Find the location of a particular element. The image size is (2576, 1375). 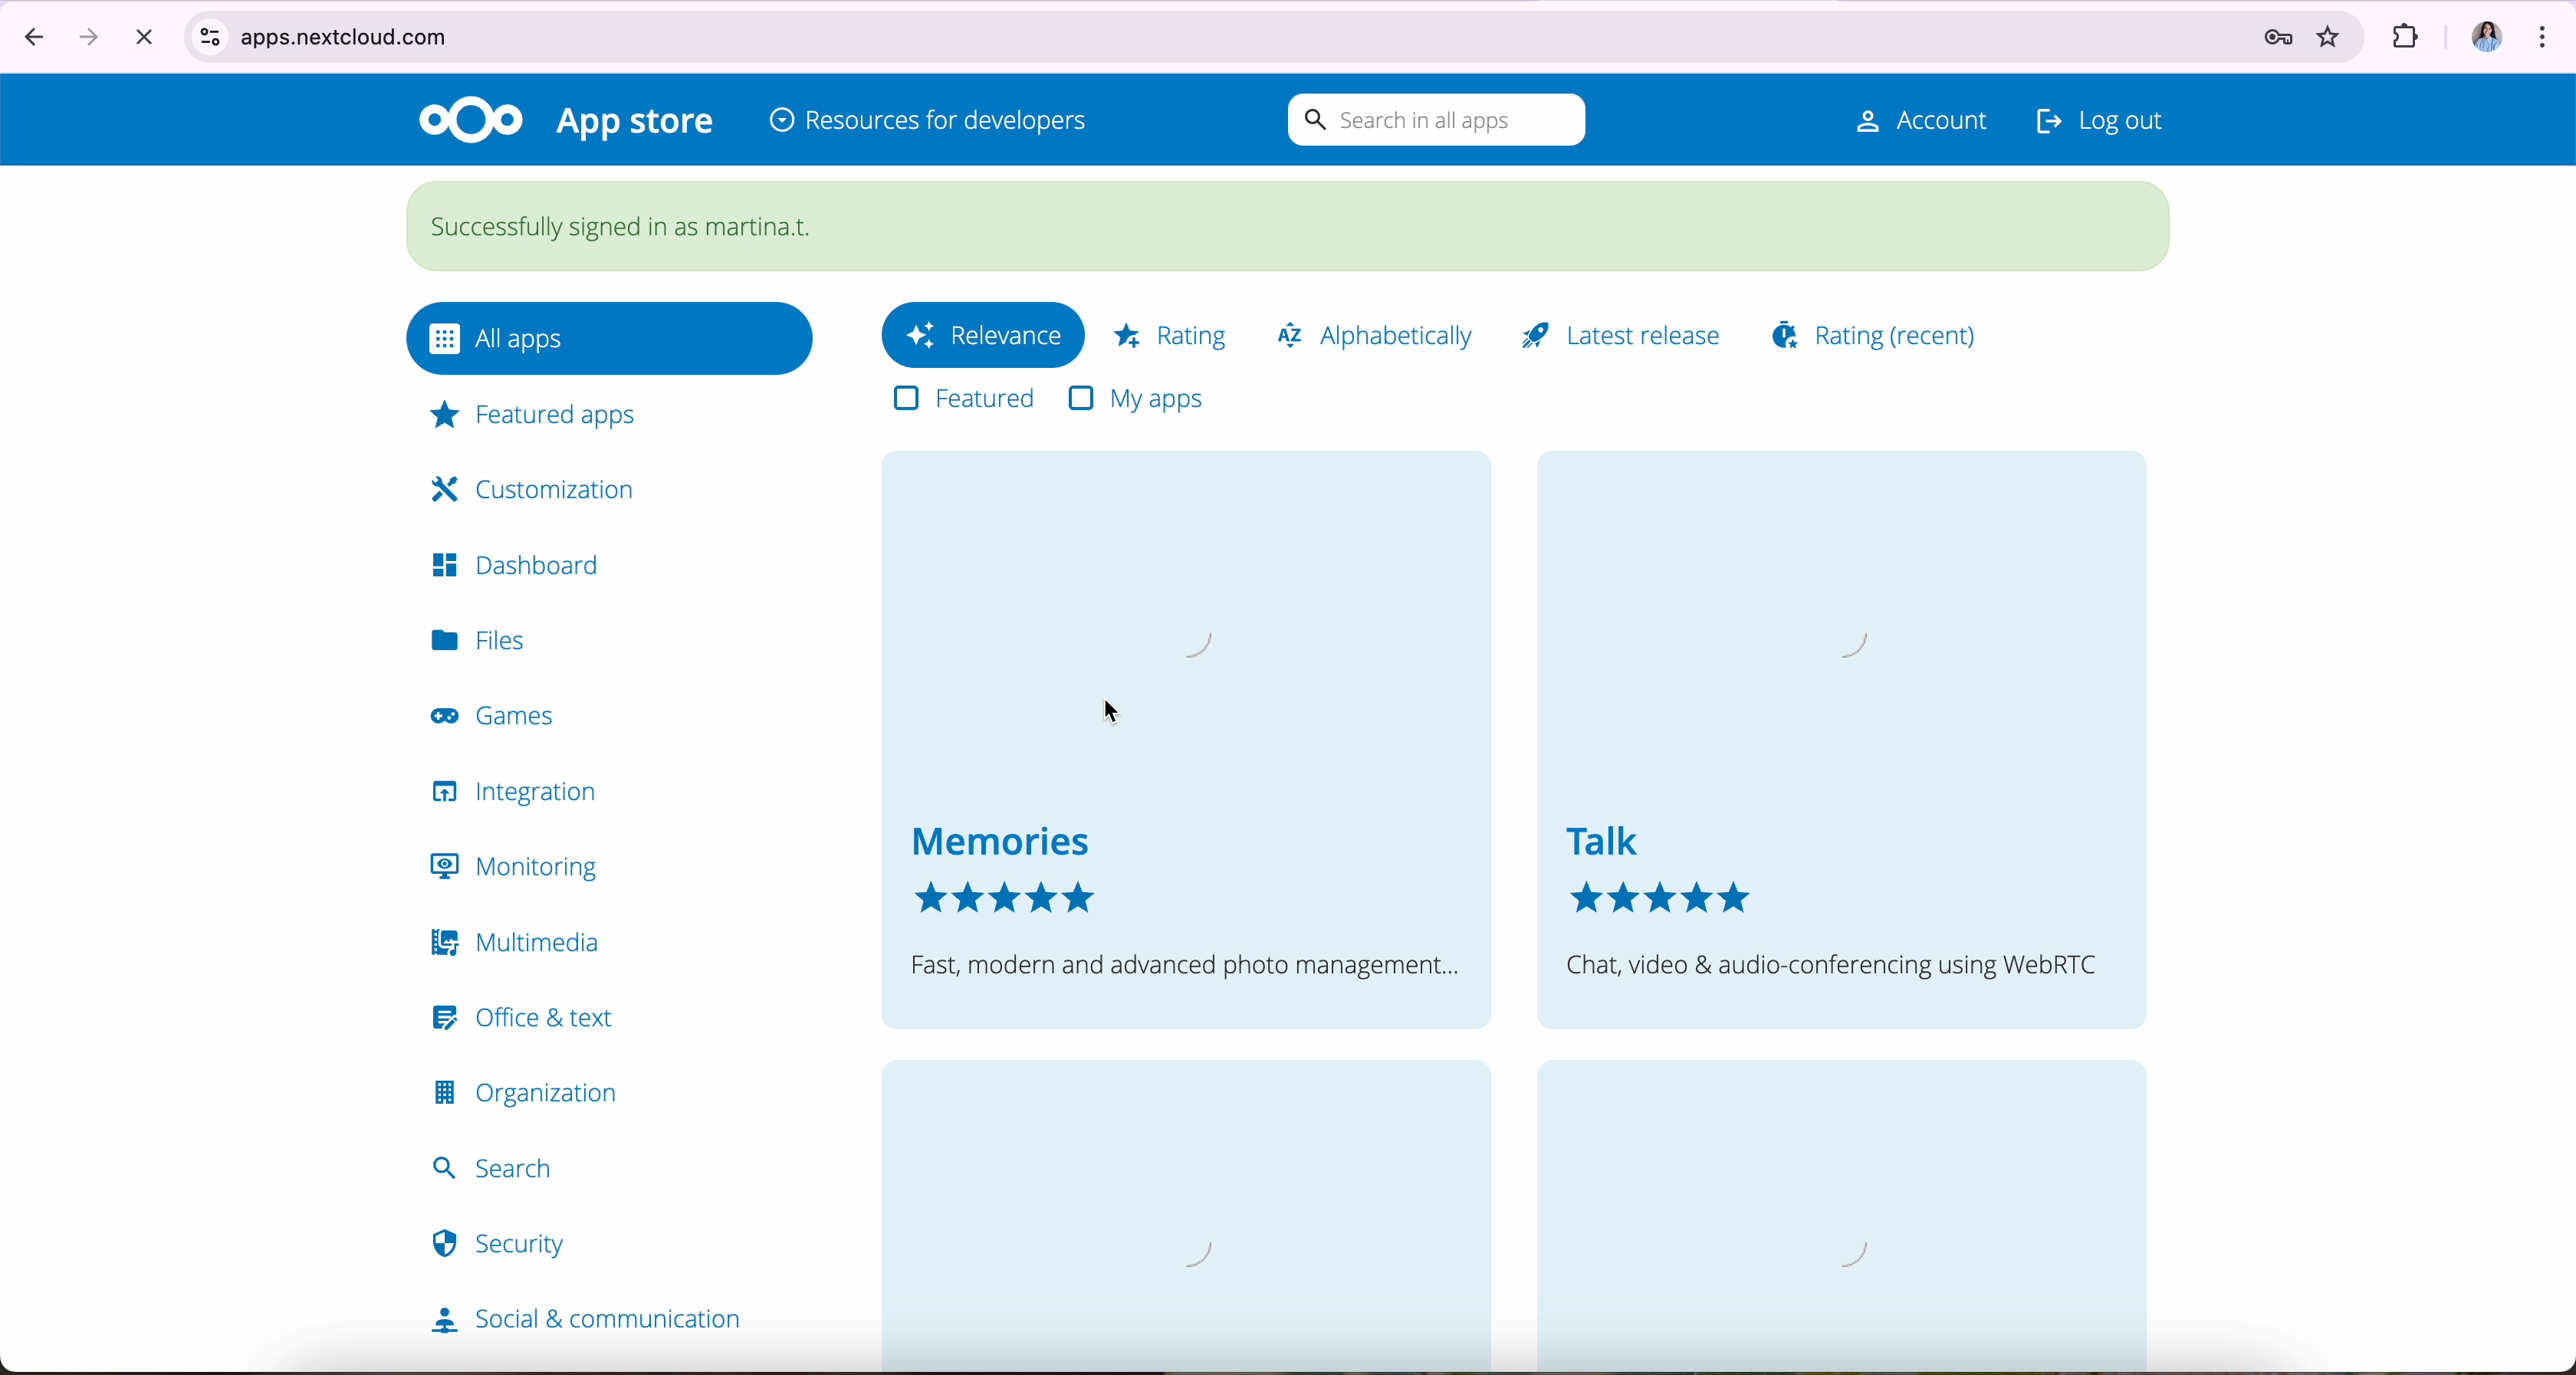

features is located at coordinates (963, 401).